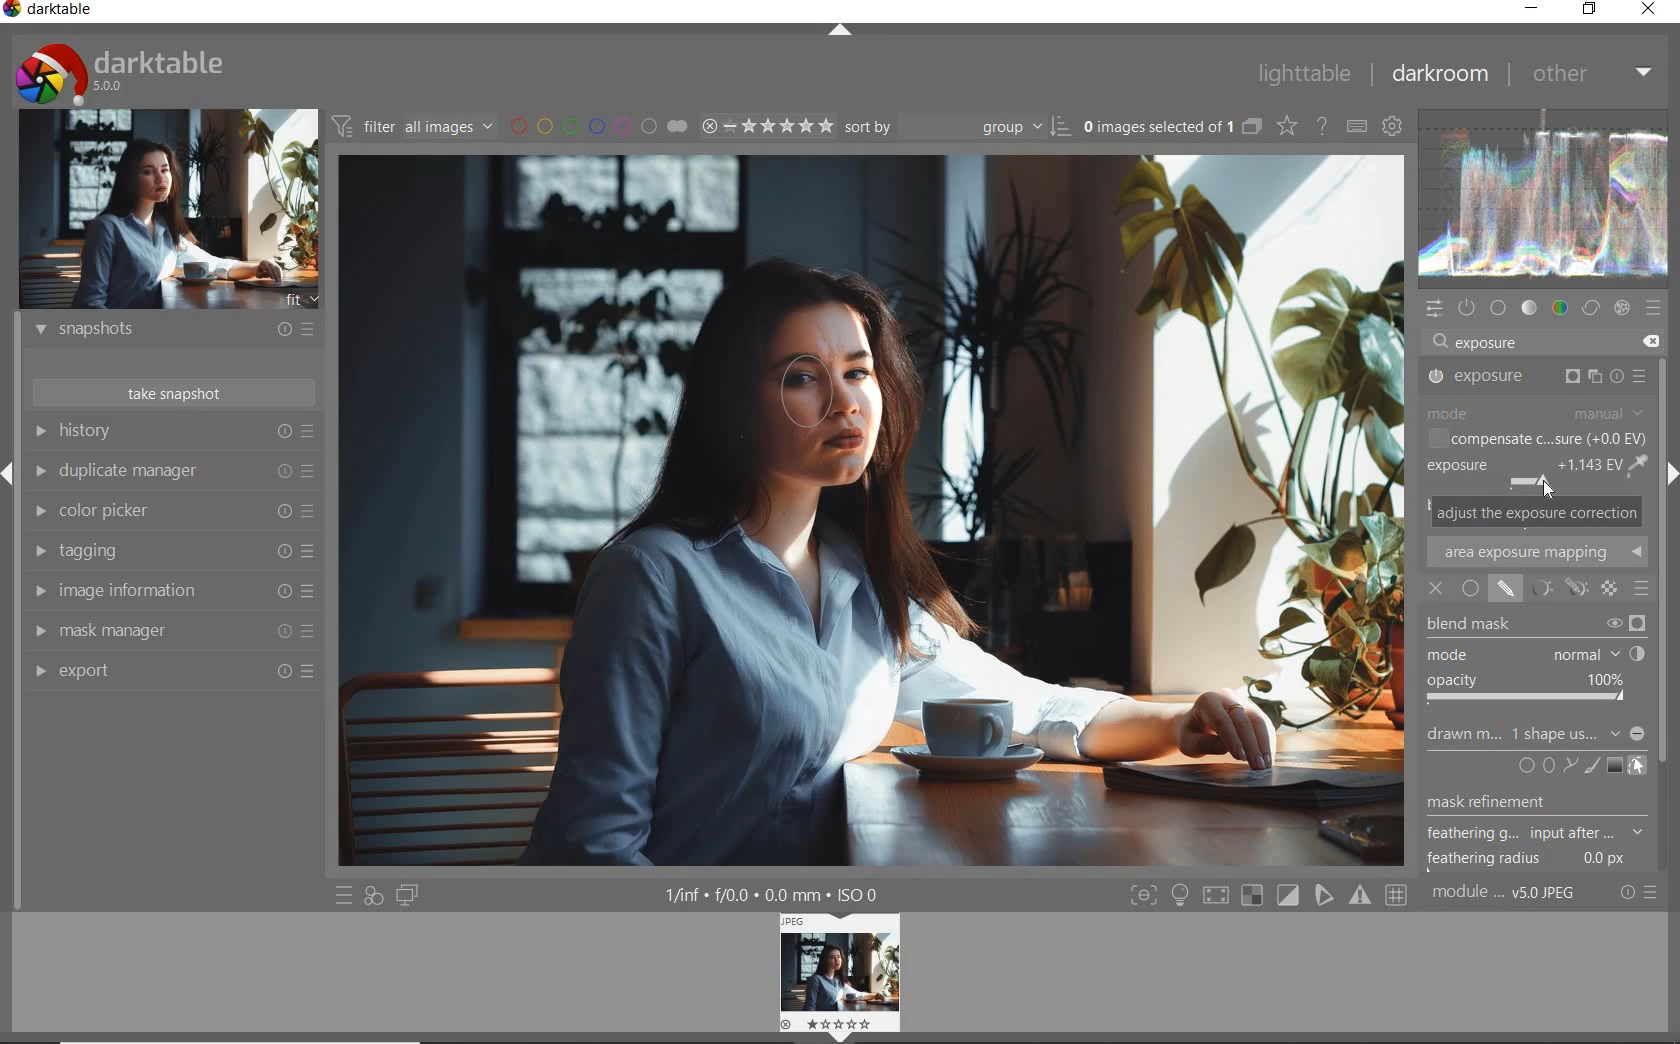  I want to click on base, so click(1499, 308).